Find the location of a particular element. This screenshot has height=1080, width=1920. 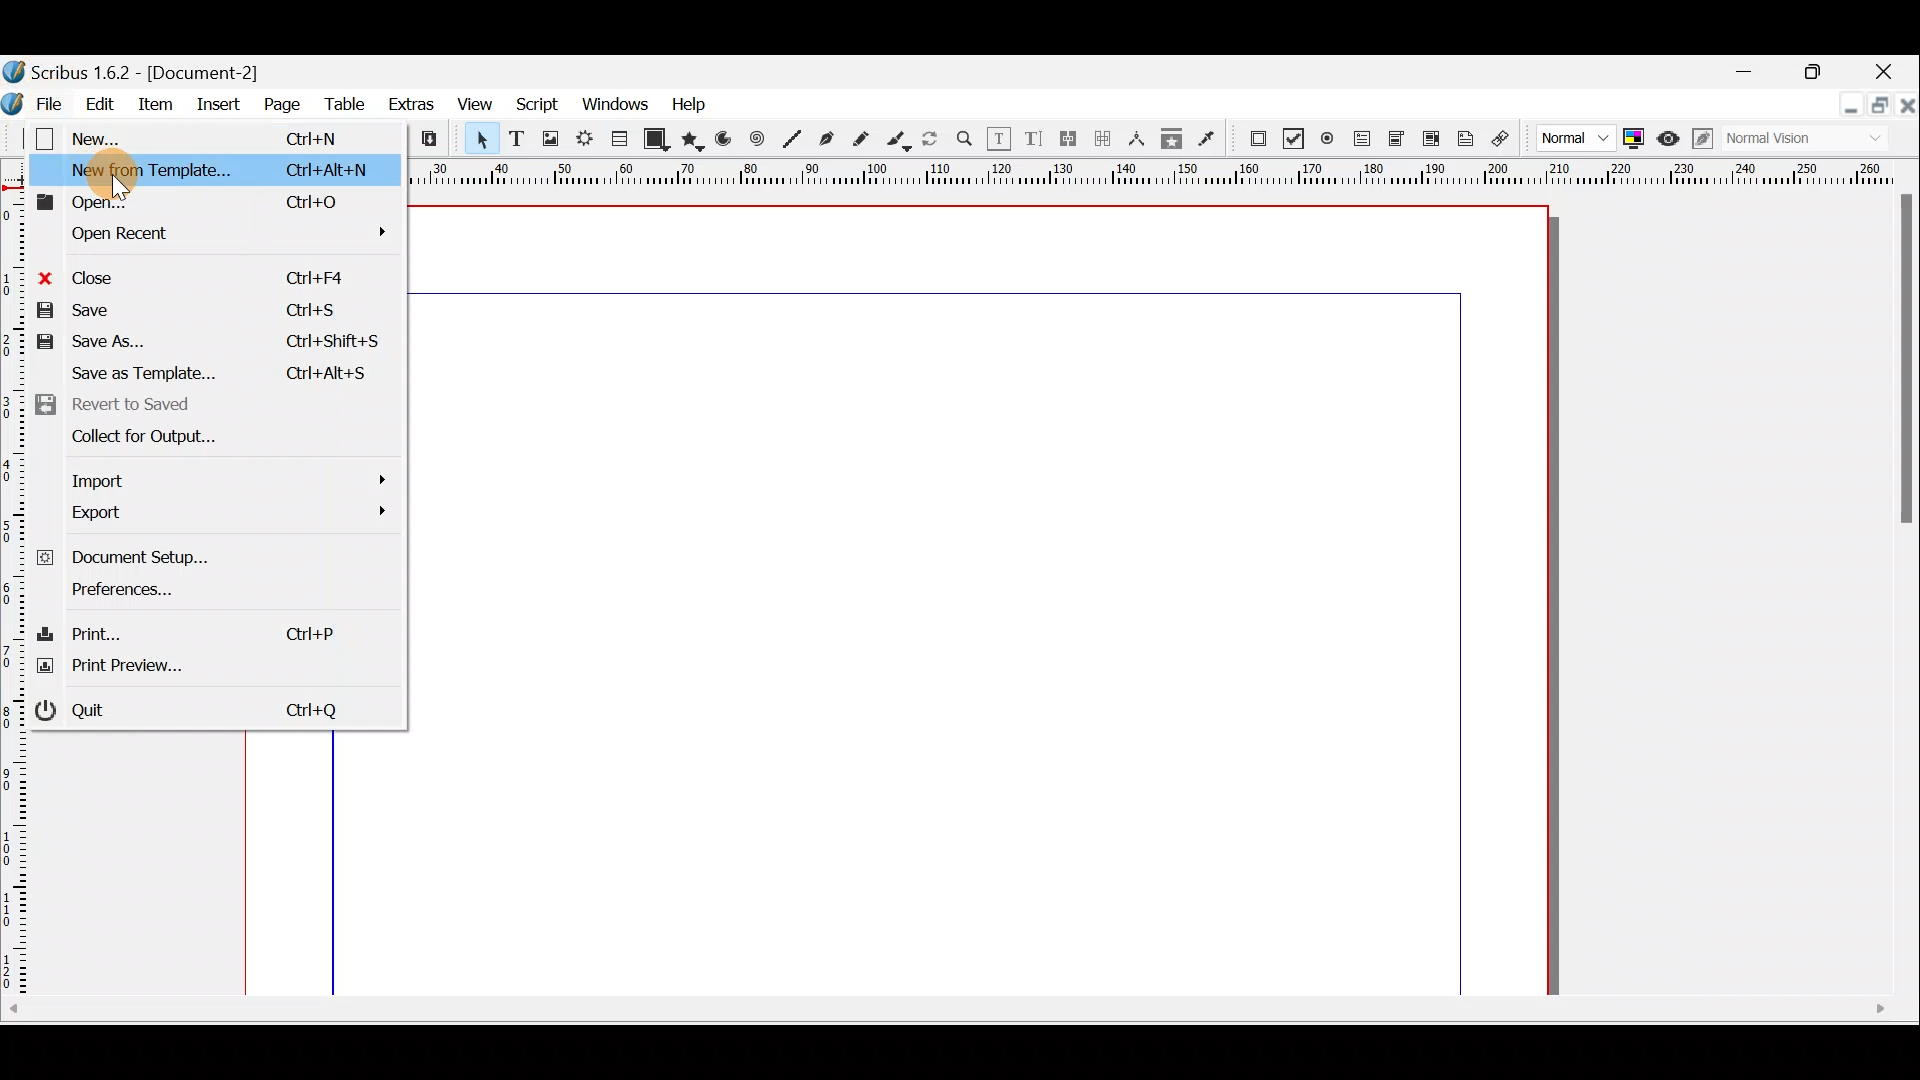

Arc is located at coordinates (724, 141).